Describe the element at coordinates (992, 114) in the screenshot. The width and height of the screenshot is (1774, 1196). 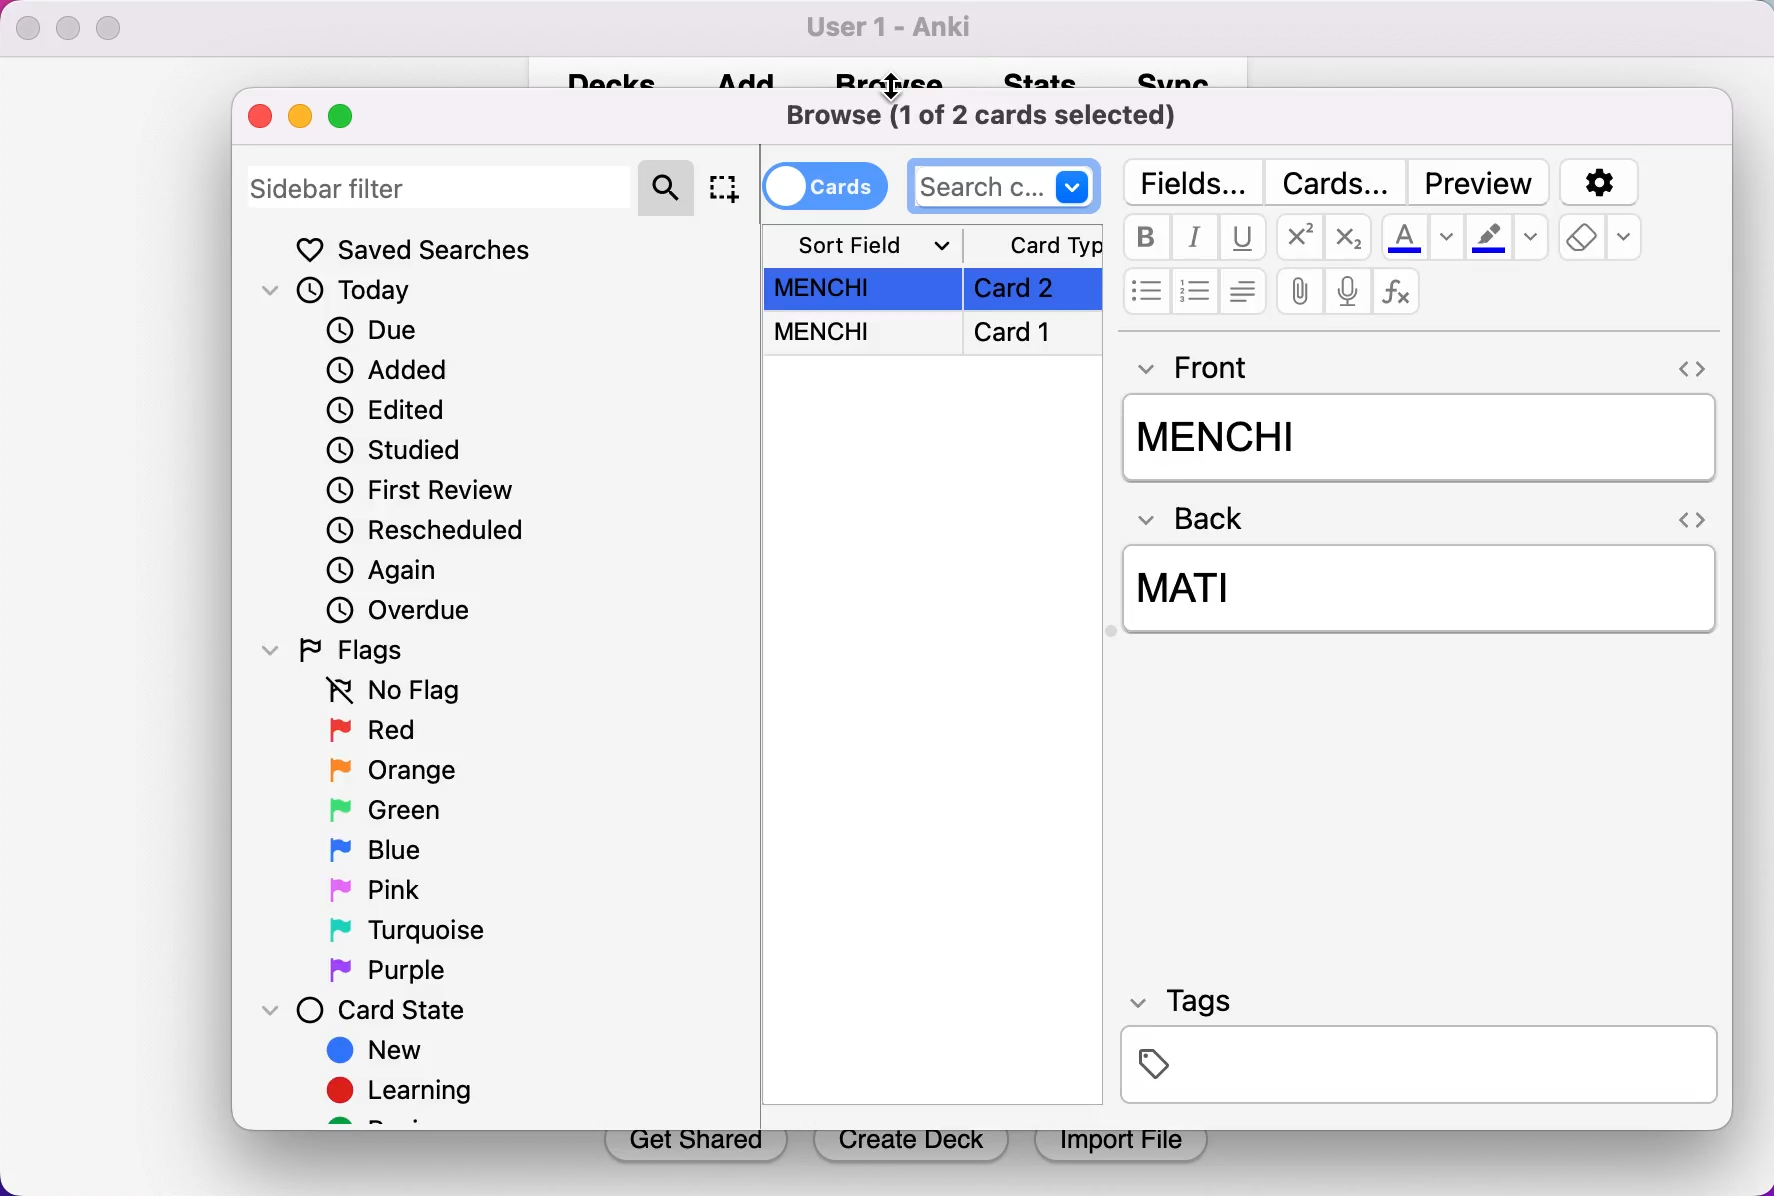
I see `browse (1 of 2 cards selected)` at that location.